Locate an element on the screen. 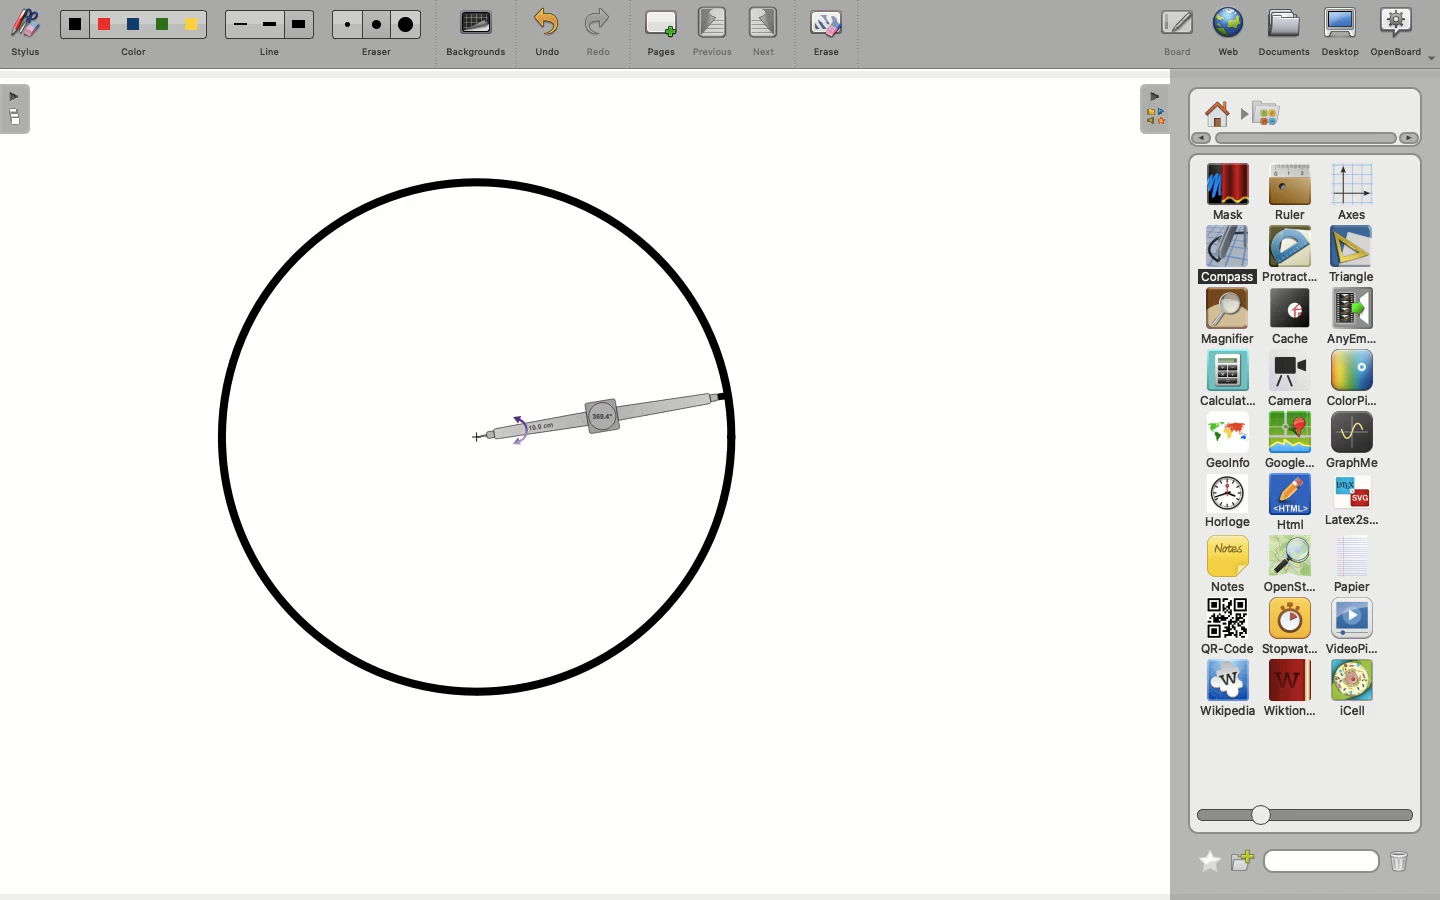 The height and width of the screenshot is (900, 1440). GraphMe is located at coordinates (1351, 442).